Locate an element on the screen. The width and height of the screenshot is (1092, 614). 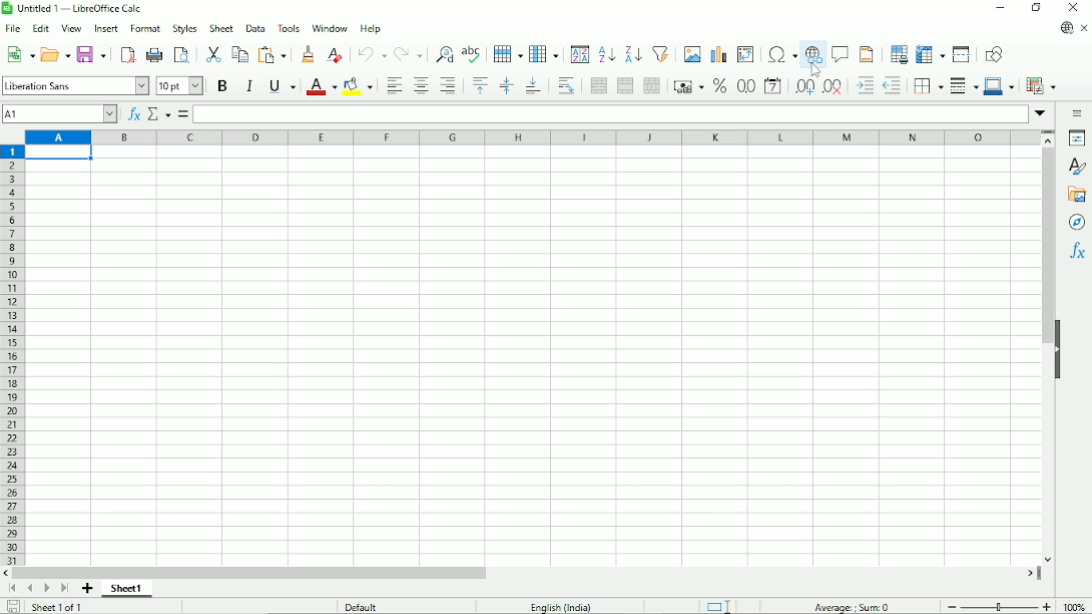
Scroll to previous sheet is located at coordinates (30, 589).